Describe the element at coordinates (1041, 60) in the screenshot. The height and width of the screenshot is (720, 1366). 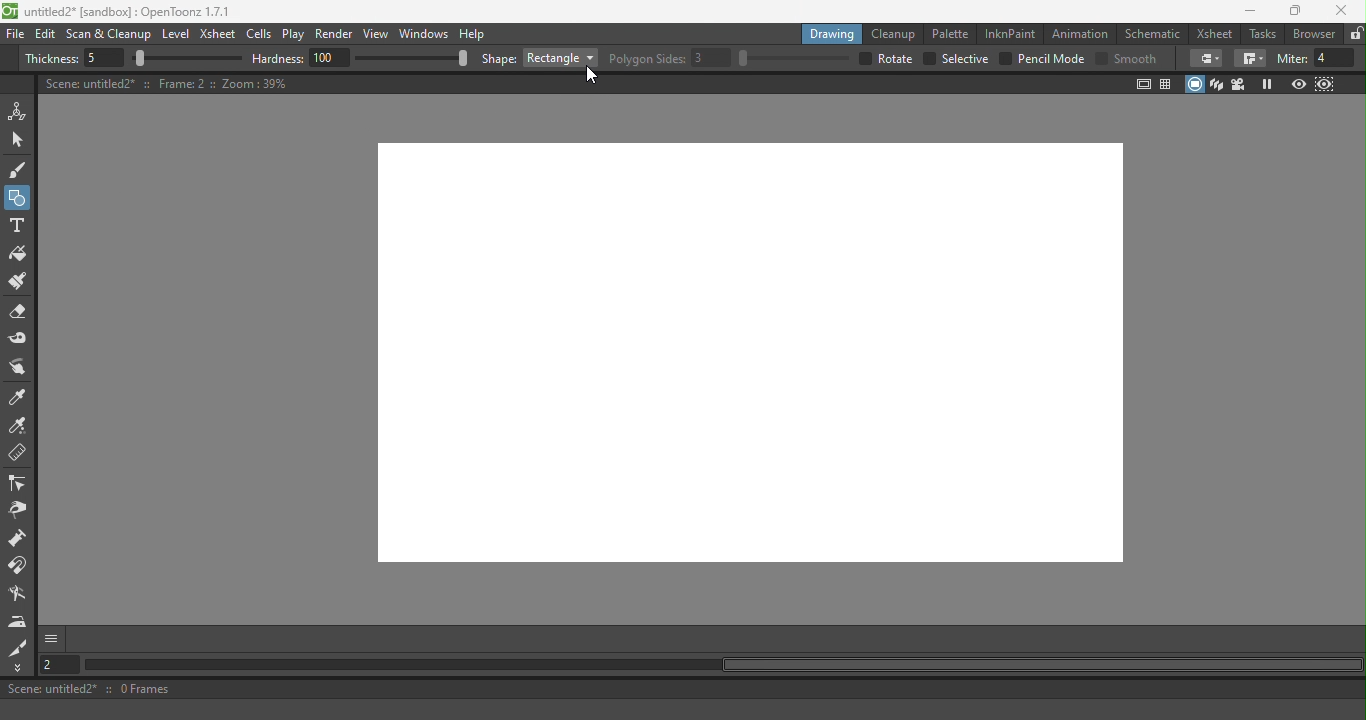
I see `Pencil Mode` at that location.